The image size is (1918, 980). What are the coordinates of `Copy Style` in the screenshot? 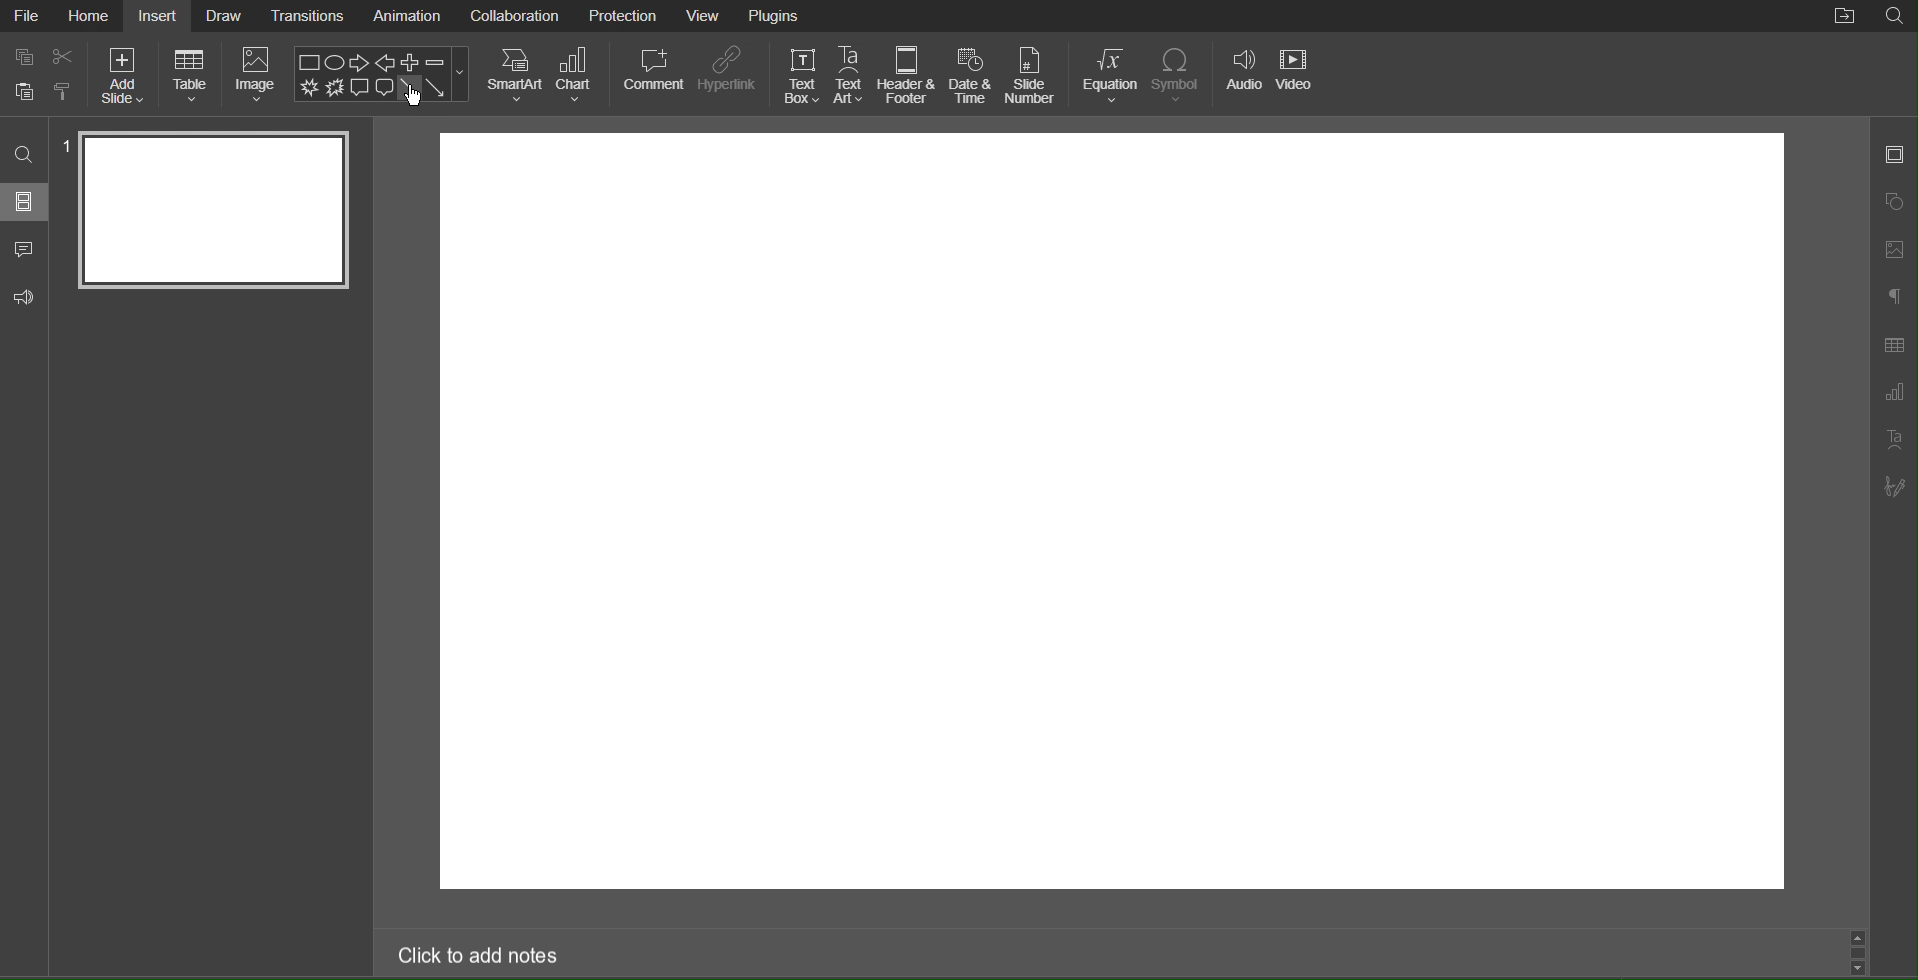 It's located at (67, 89).